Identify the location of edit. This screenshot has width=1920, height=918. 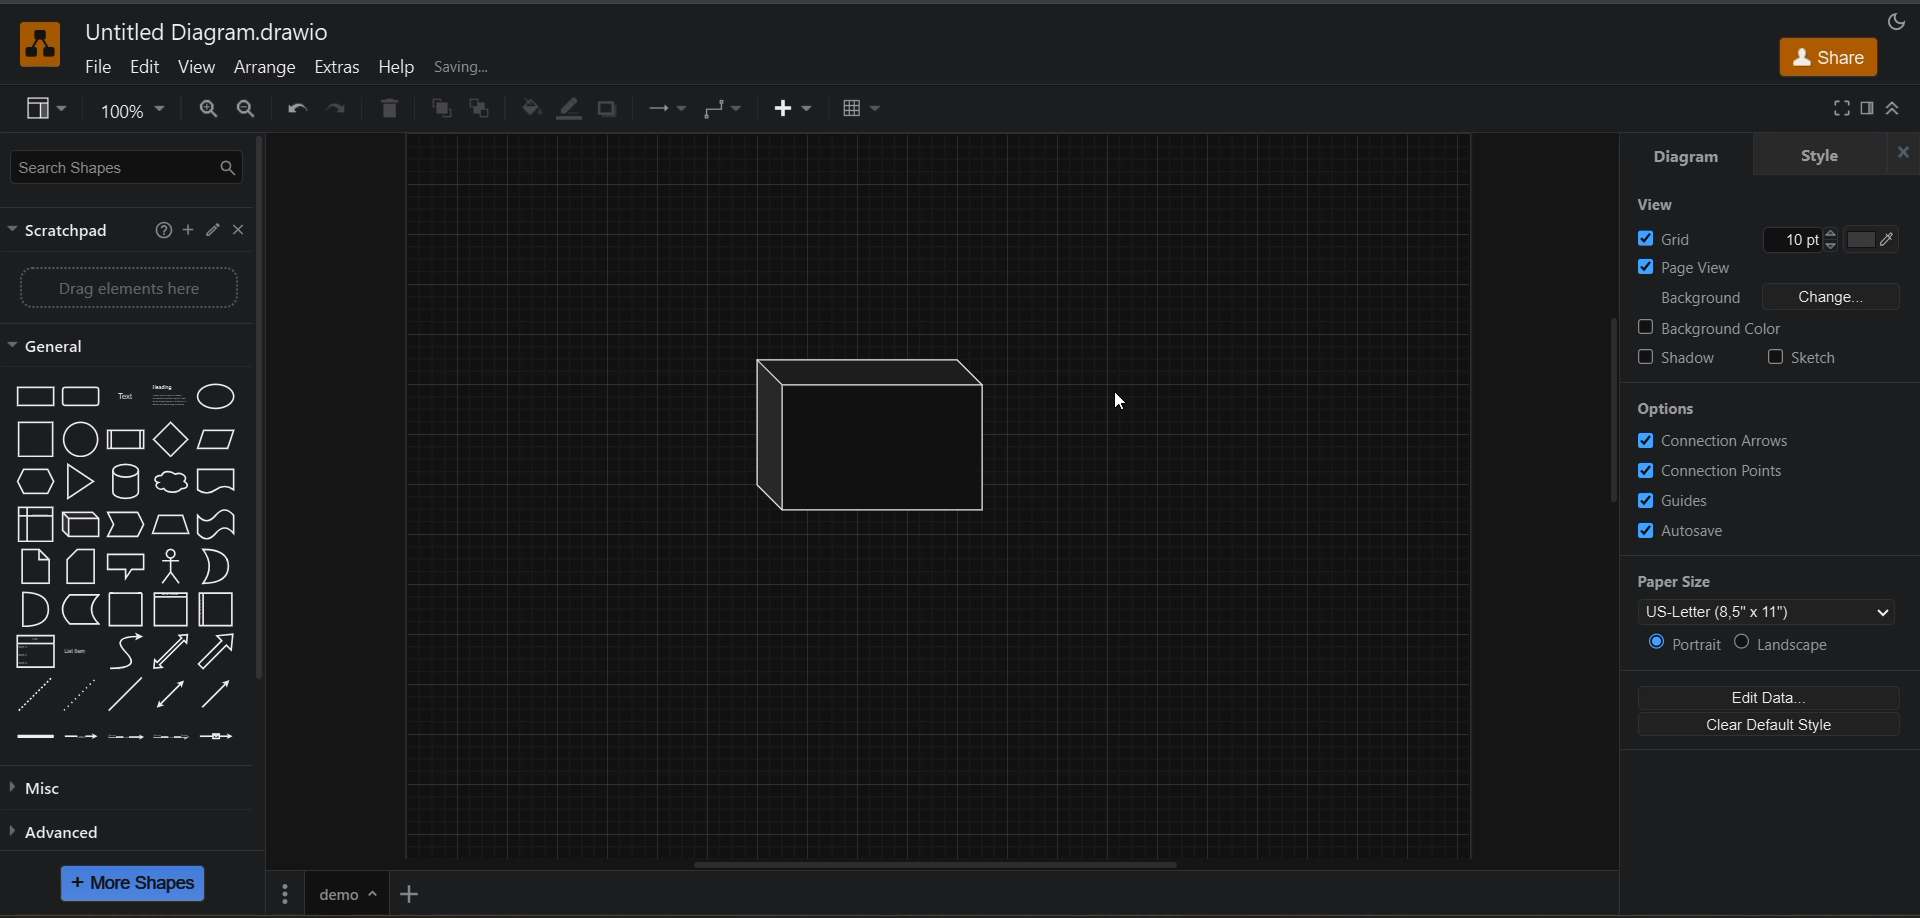
(209, 232).